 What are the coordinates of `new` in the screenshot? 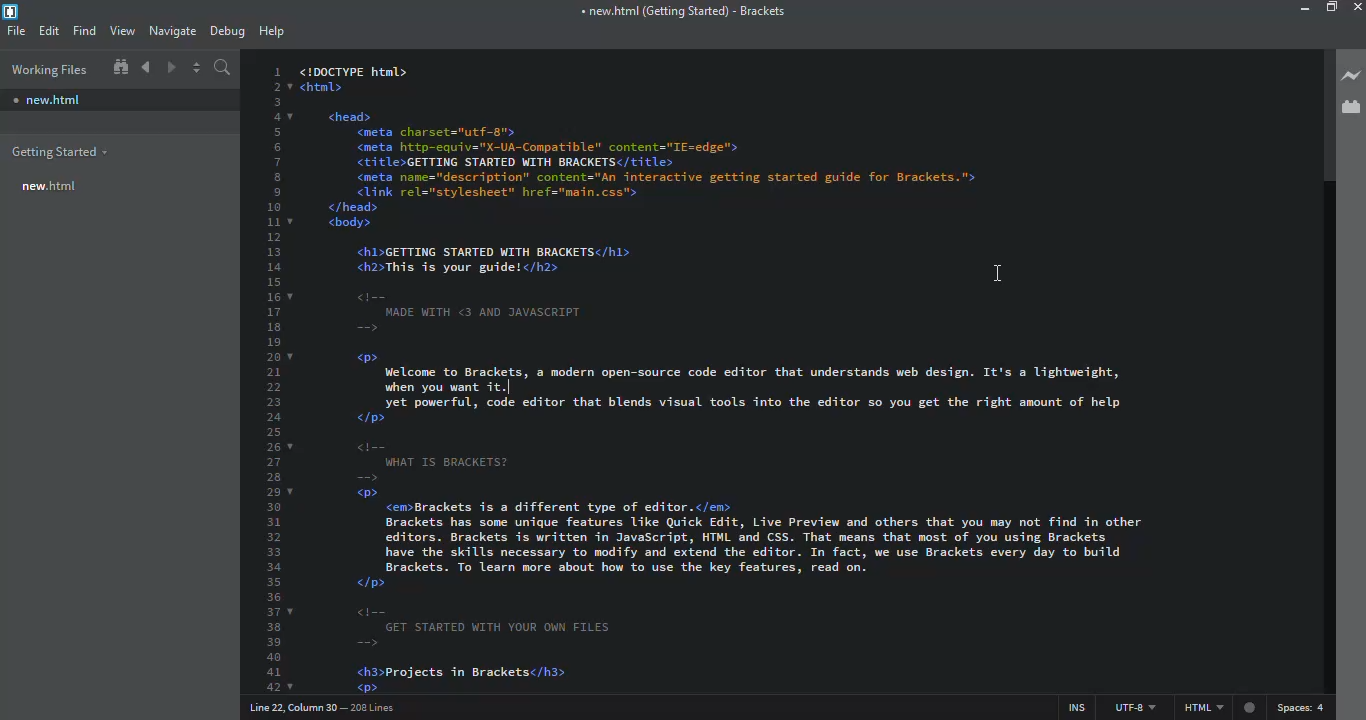 It's located at (51, 185).